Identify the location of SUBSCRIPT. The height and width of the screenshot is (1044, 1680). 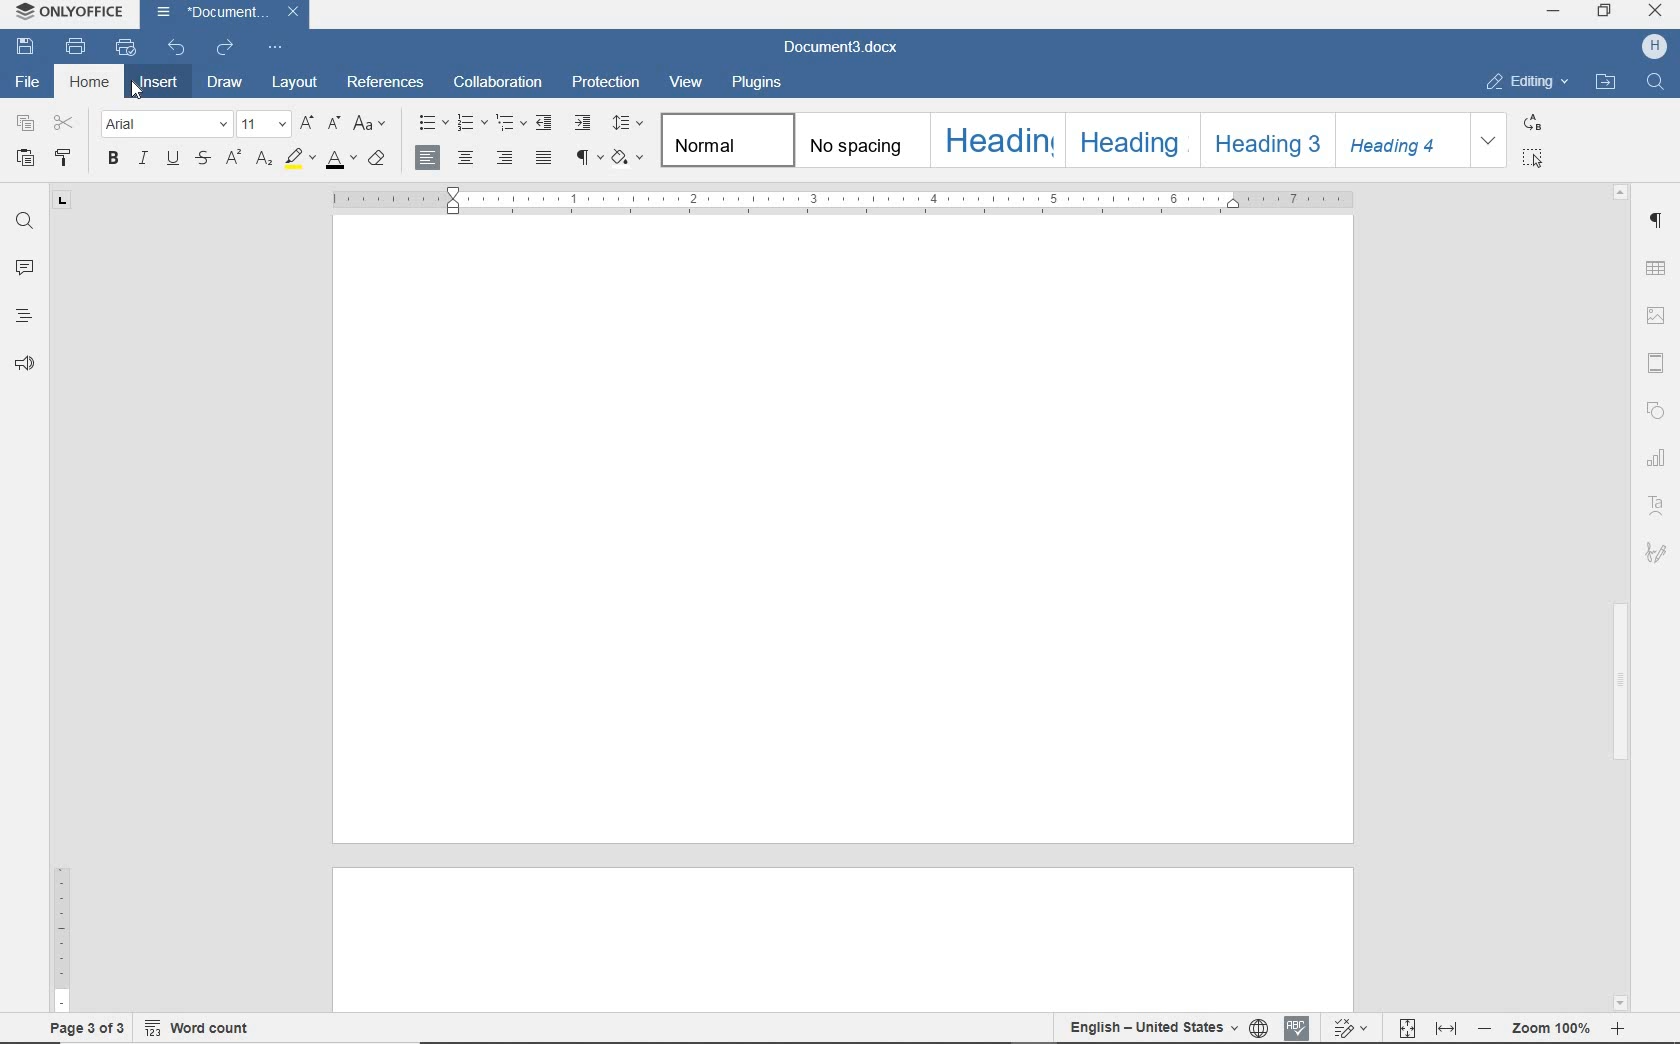
(263, 158).